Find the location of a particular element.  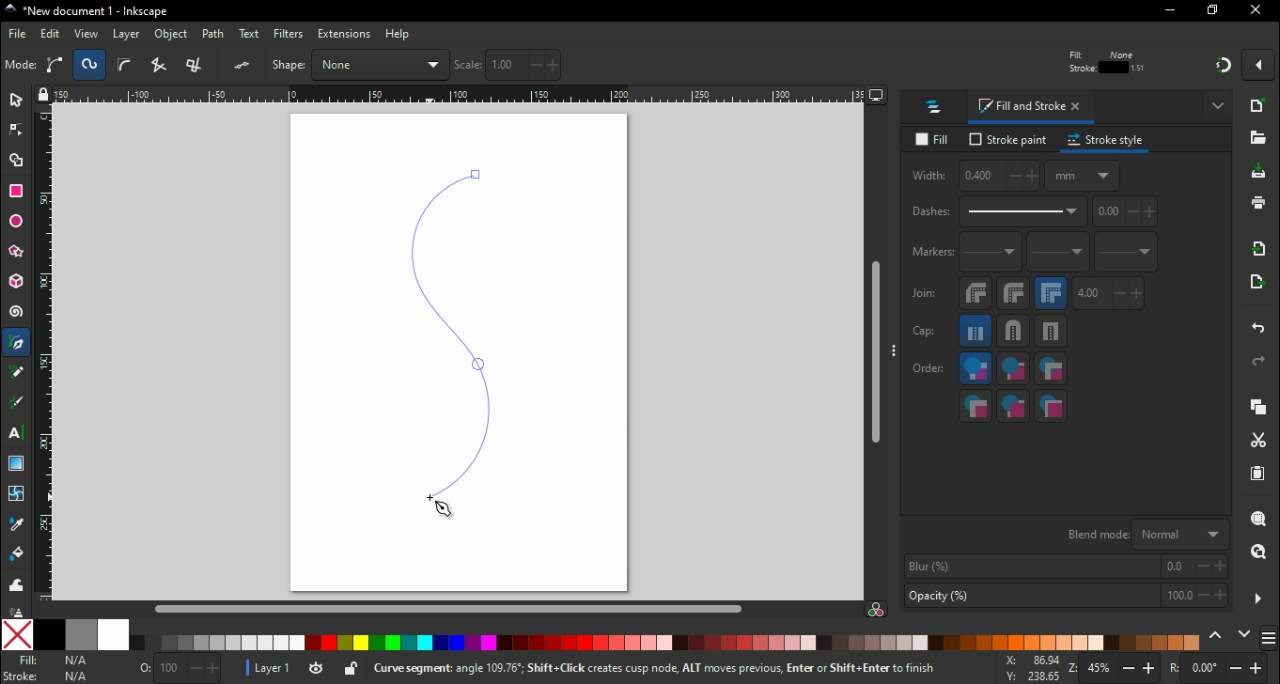

join is located at coordinates (925, 298).